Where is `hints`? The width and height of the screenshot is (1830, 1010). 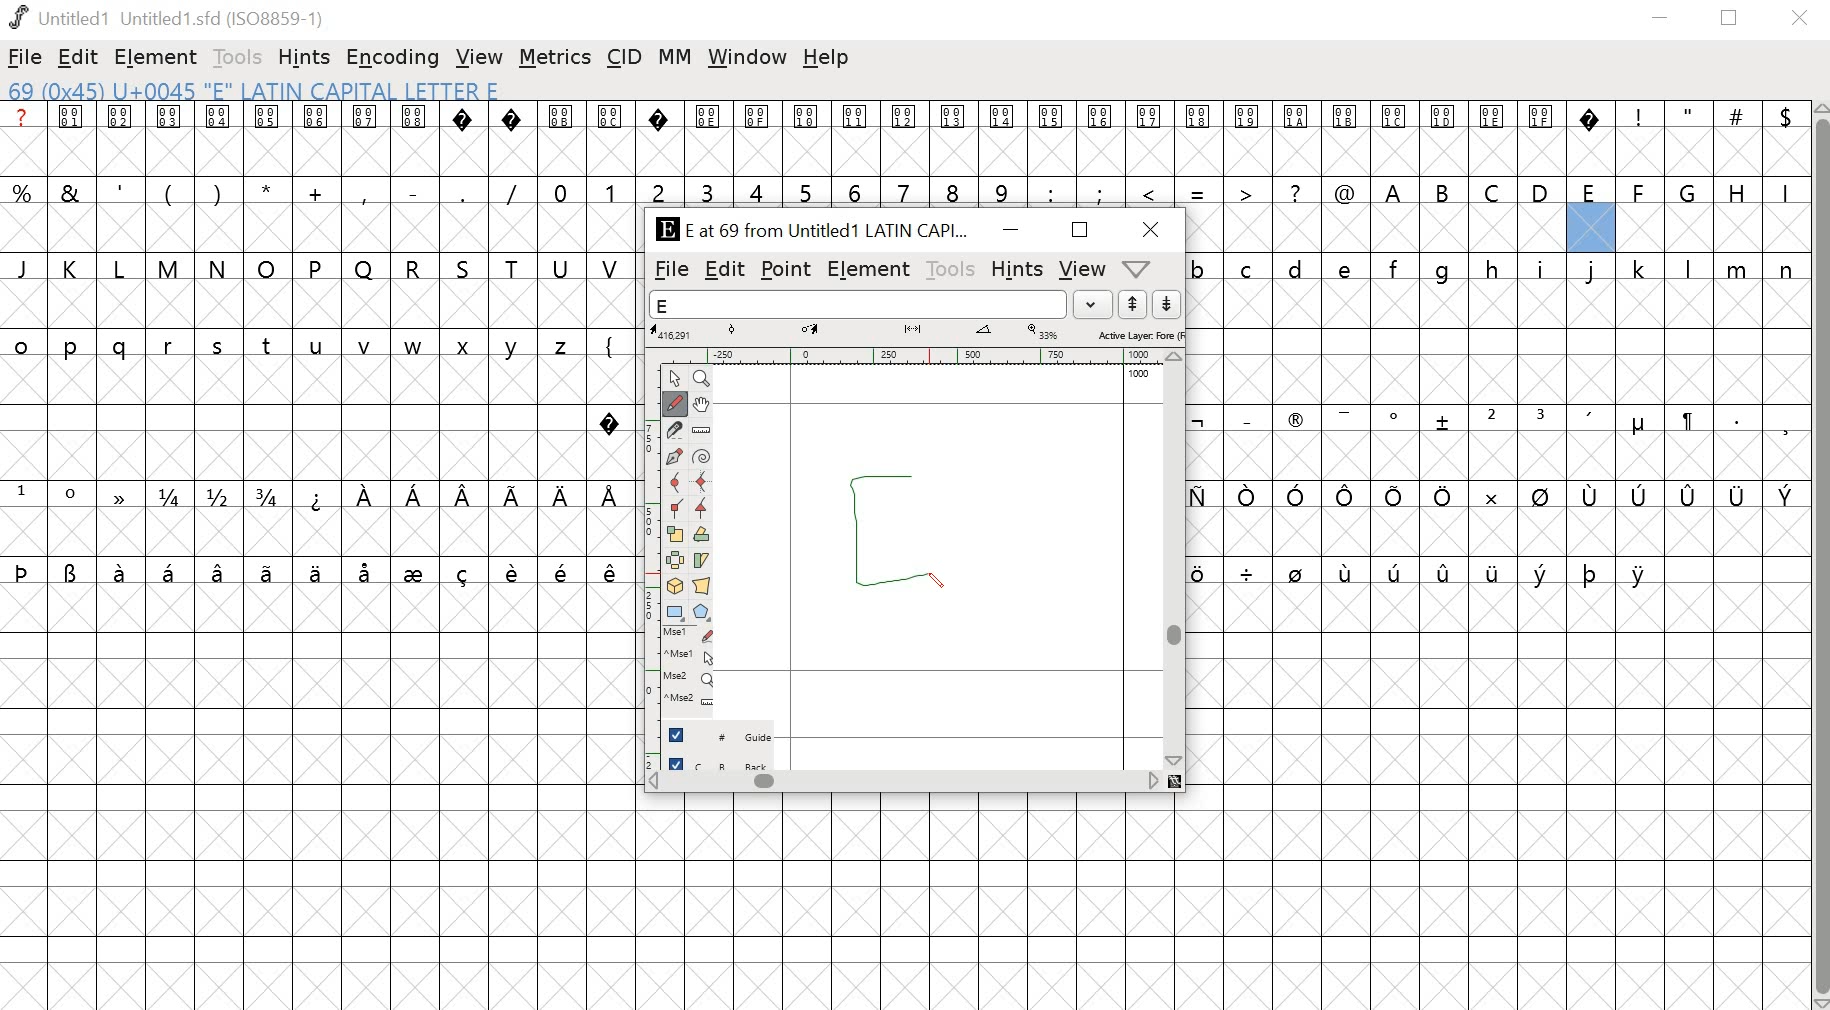 hints is located at coordinates (305, 58).